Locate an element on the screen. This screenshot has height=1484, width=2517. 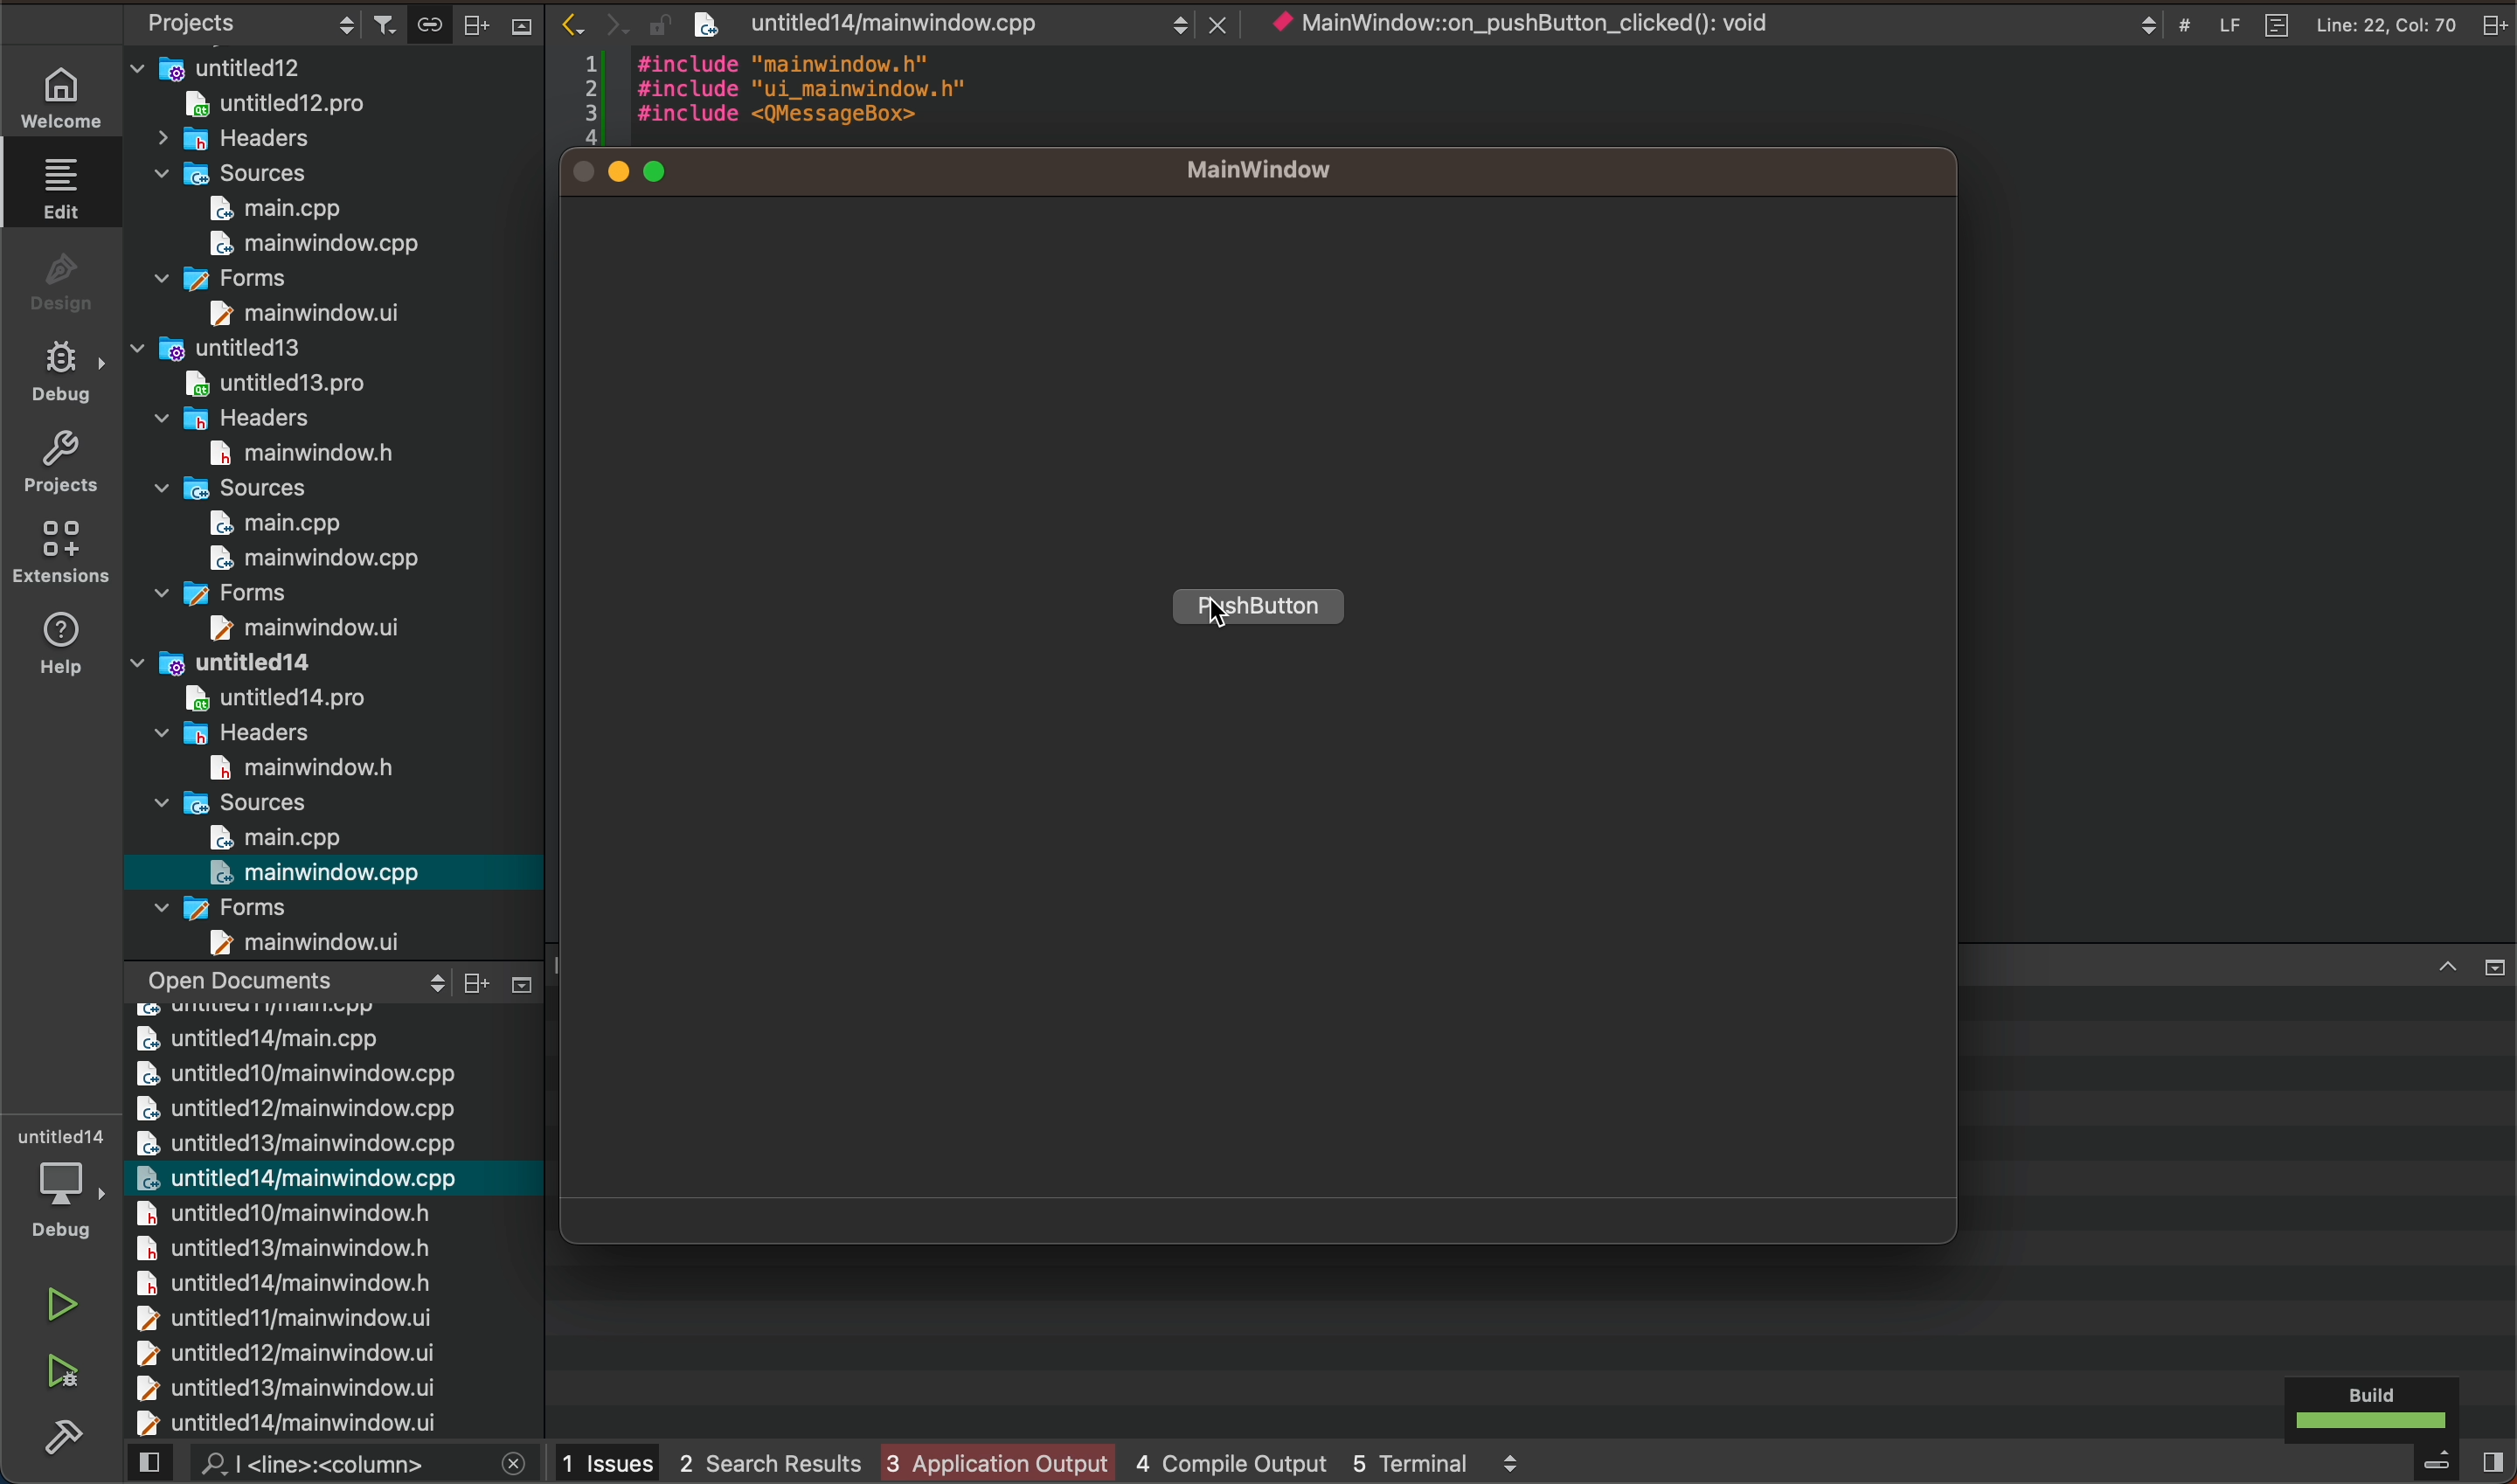
headers is located at coordinates (252, 417).